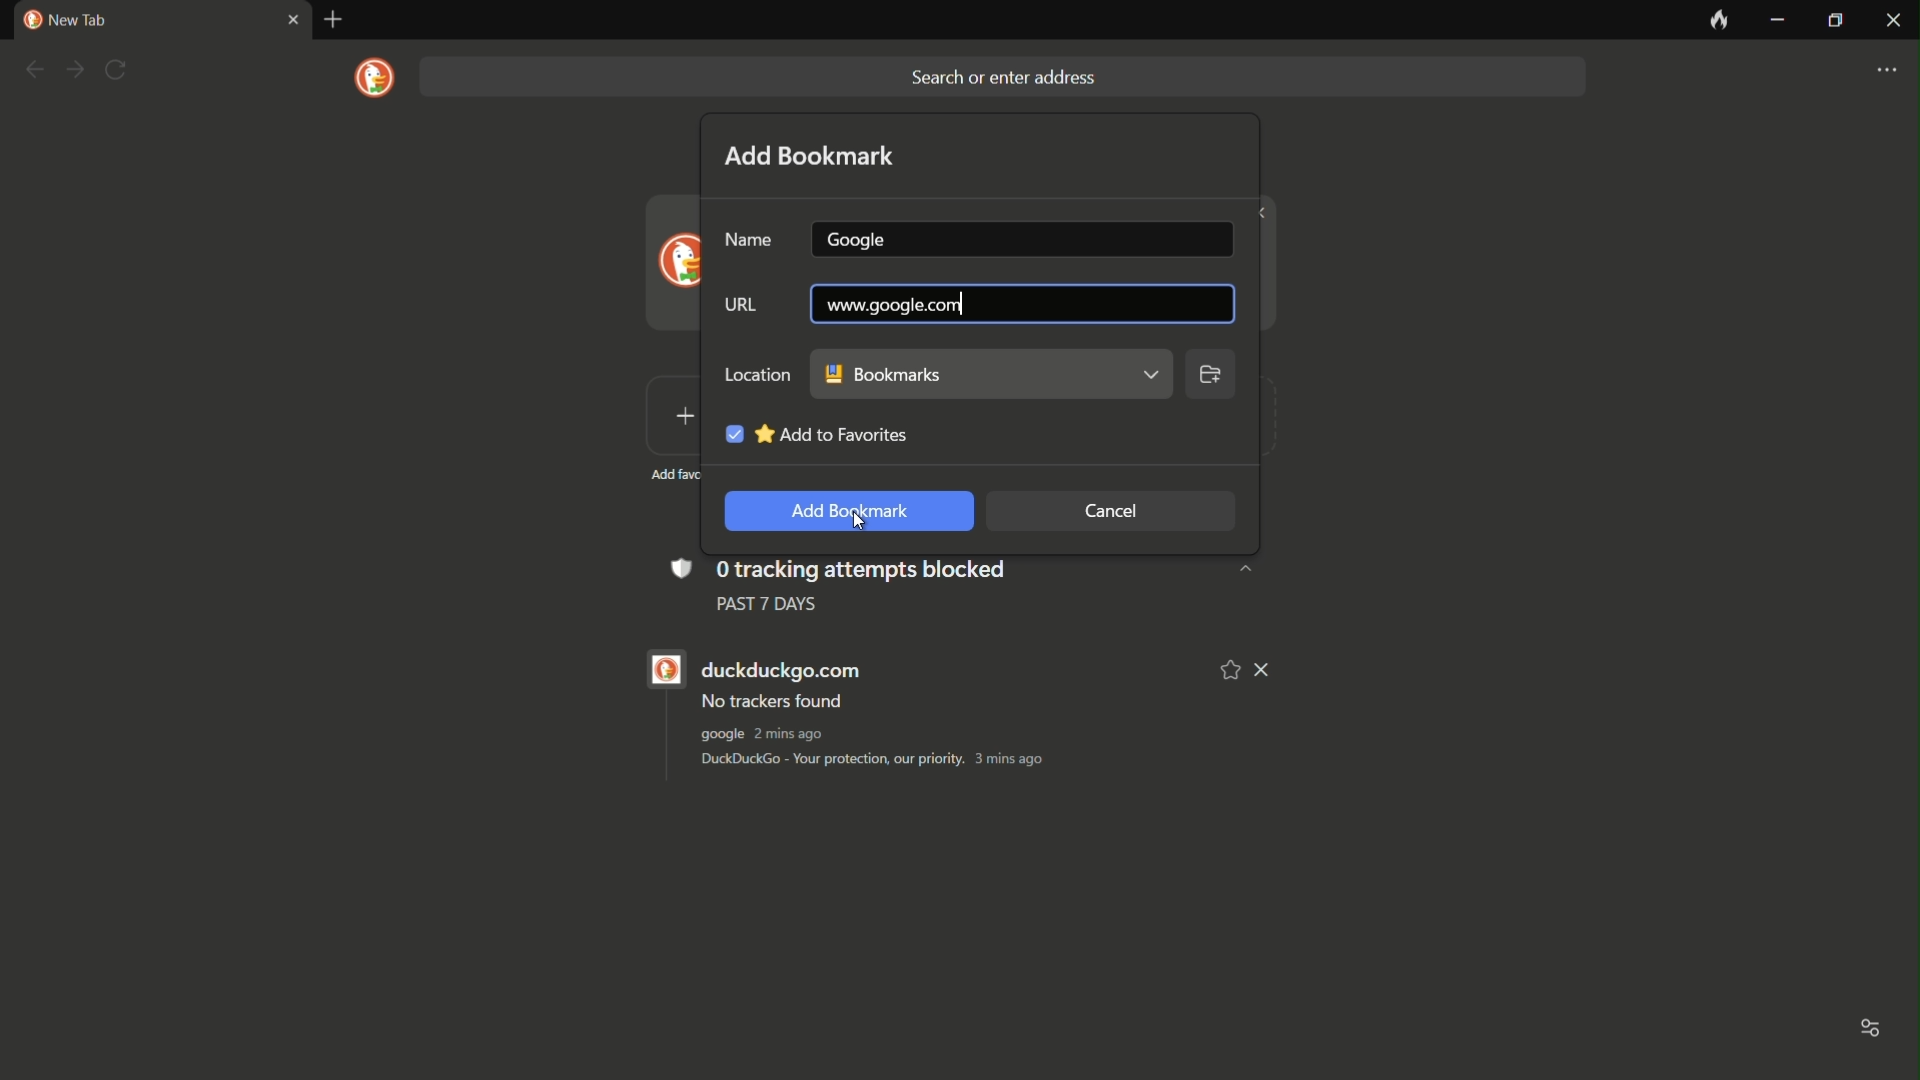 Image resolution: width=1920 pixels, height=1080 pixels. What do you see at coordinates (1000, 77) in the screenshot?
I see `search bar` at bounding box center [1000, 77].